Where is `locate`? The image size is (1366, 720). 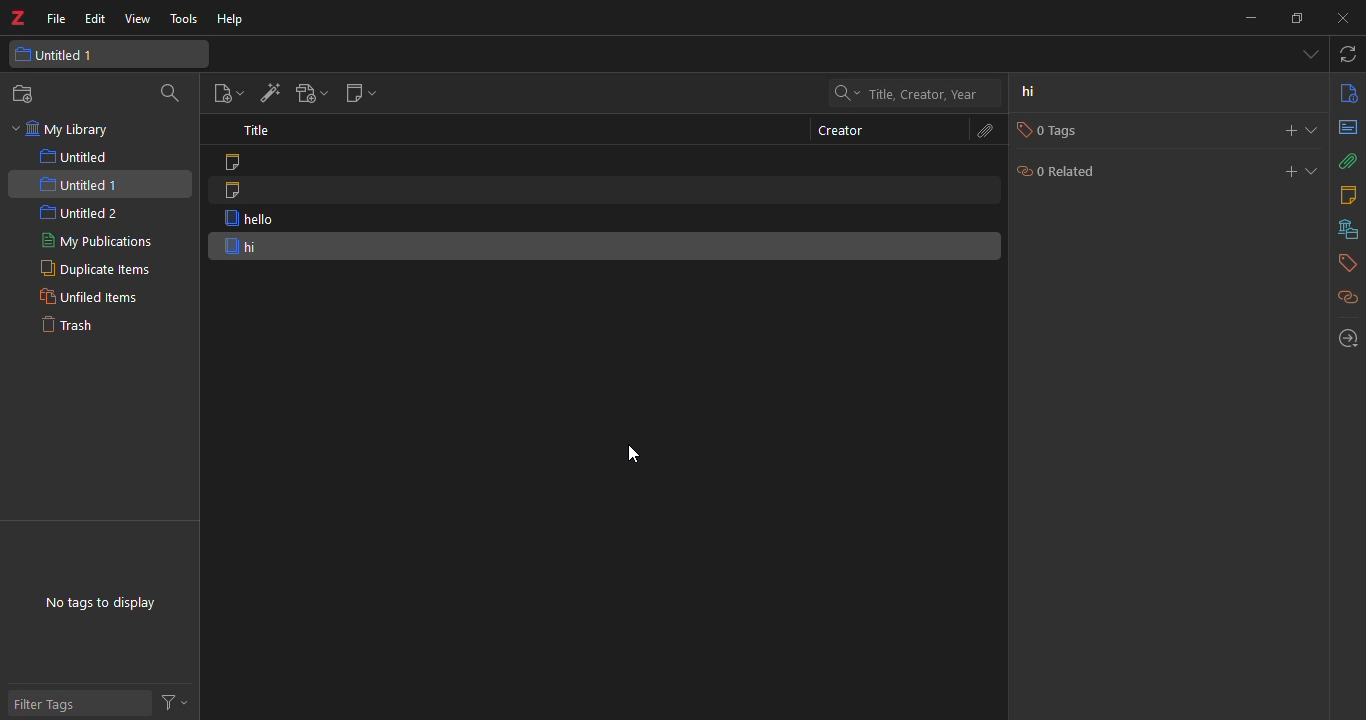
locate is located at coordinates (1346, 337).